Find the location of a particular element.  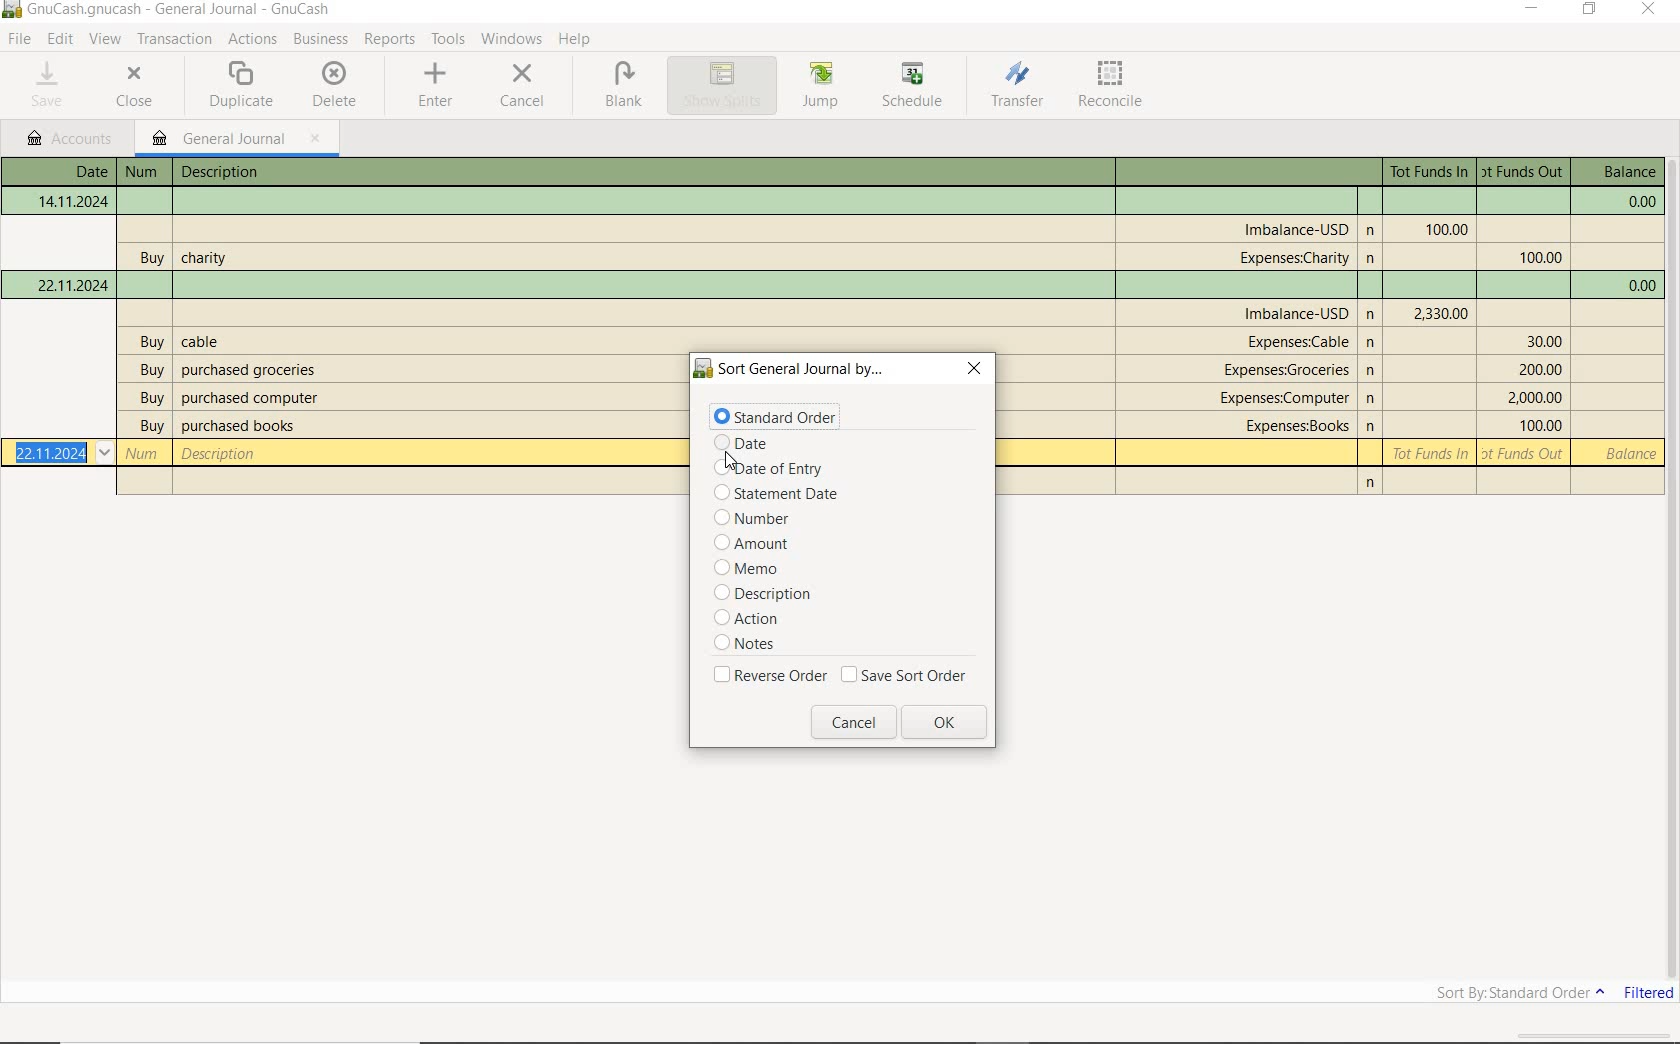

reverse order is located at coordinates (770, 677).